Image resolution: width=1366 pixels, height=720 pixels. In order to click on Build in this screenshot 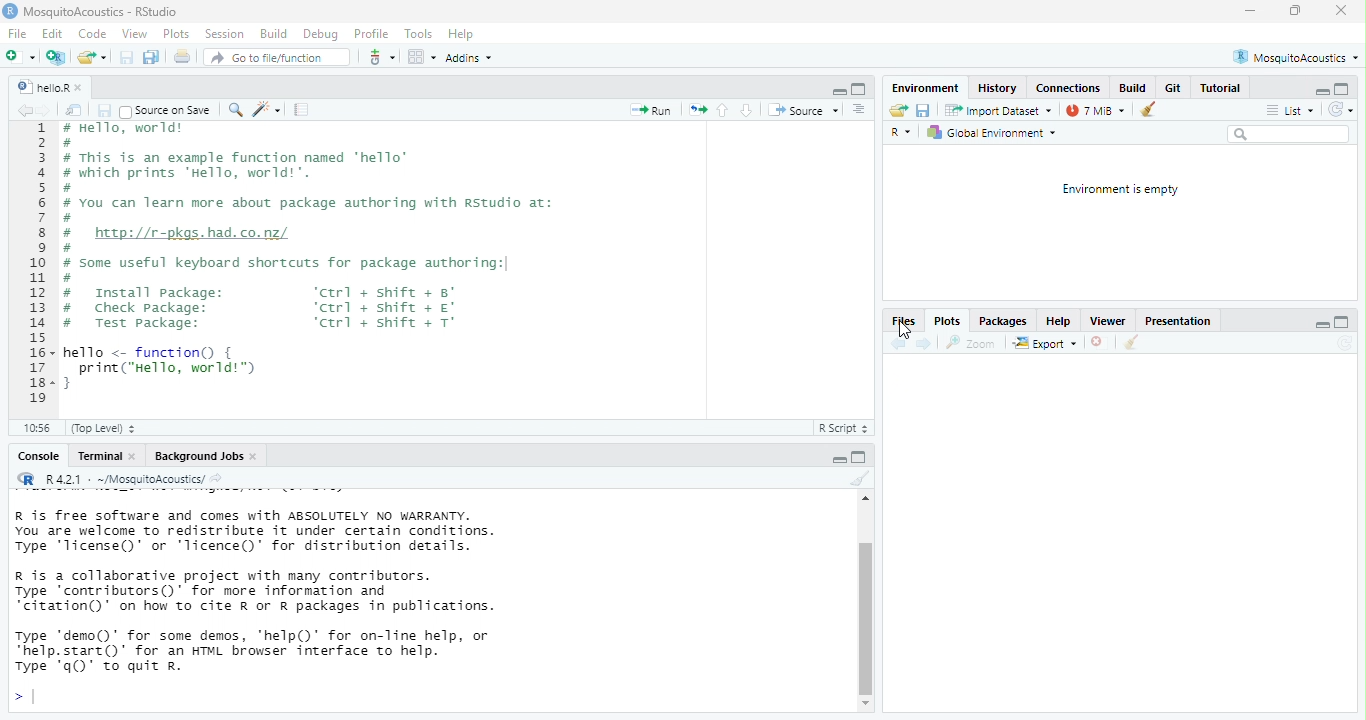, I will do `click(273, 33)`.